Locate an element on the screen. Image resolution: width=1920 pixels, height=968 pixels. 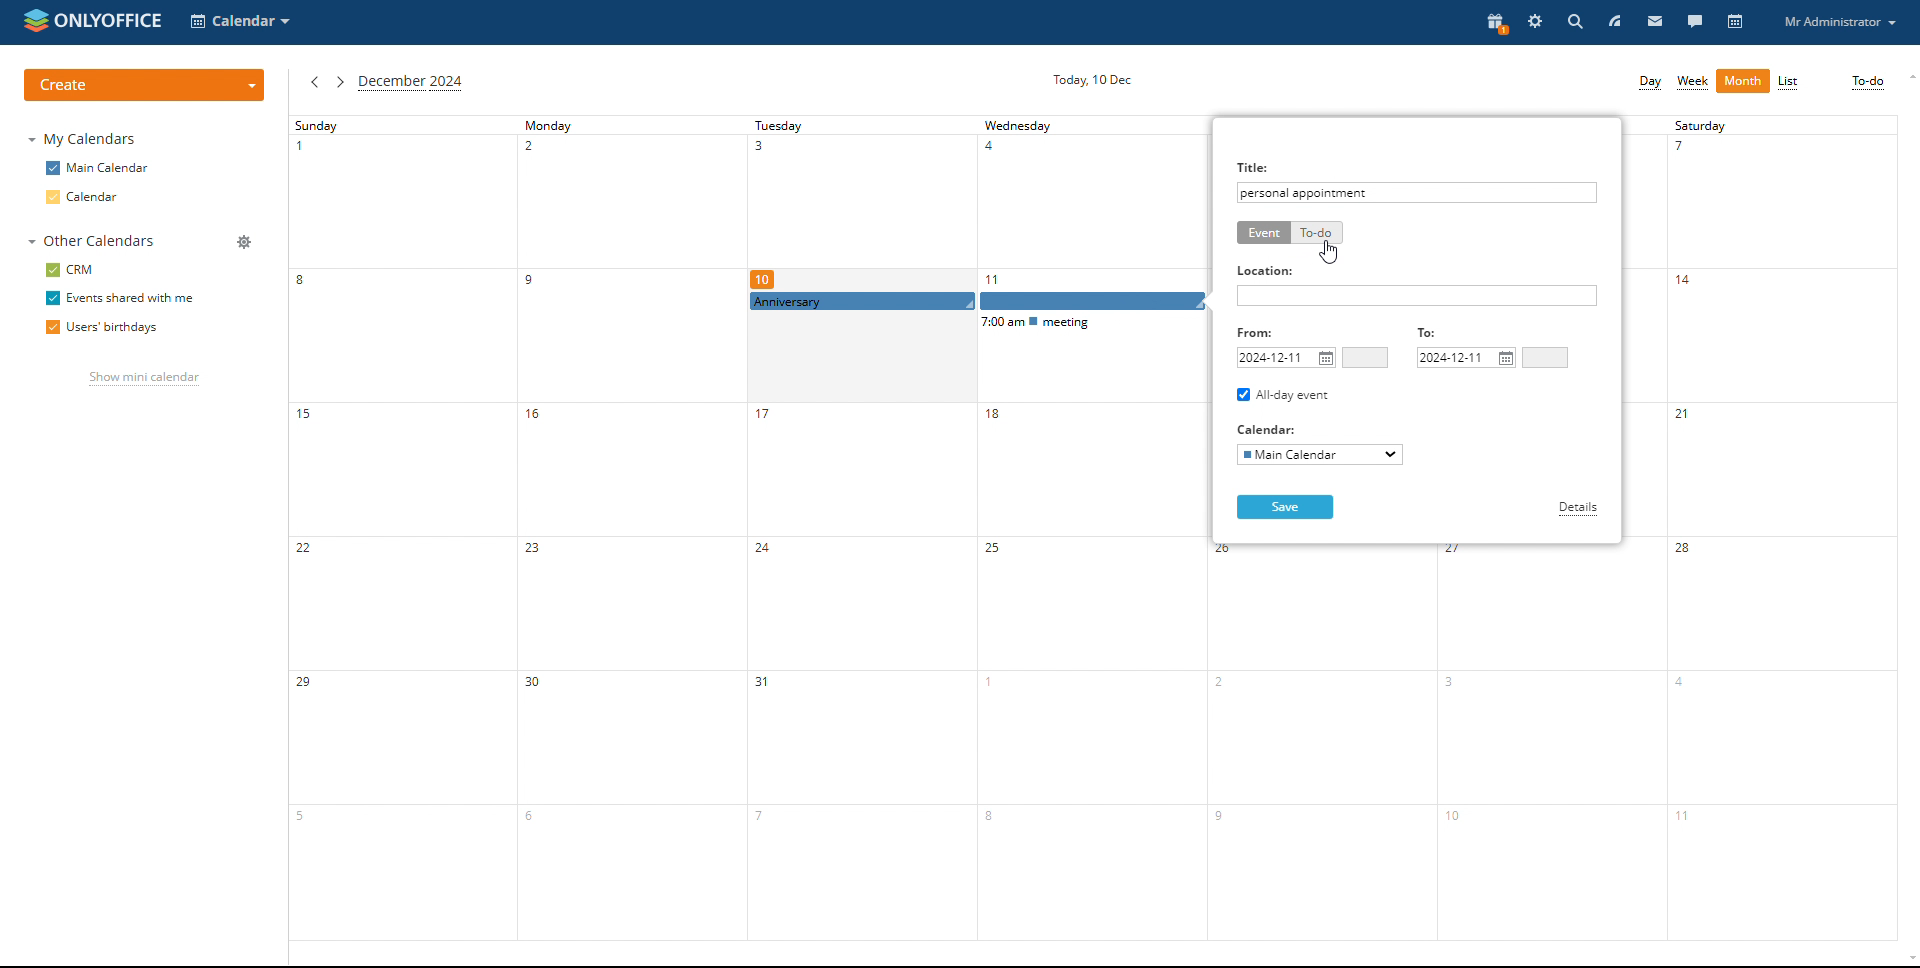
start date is located at coordinates (1286, 358).